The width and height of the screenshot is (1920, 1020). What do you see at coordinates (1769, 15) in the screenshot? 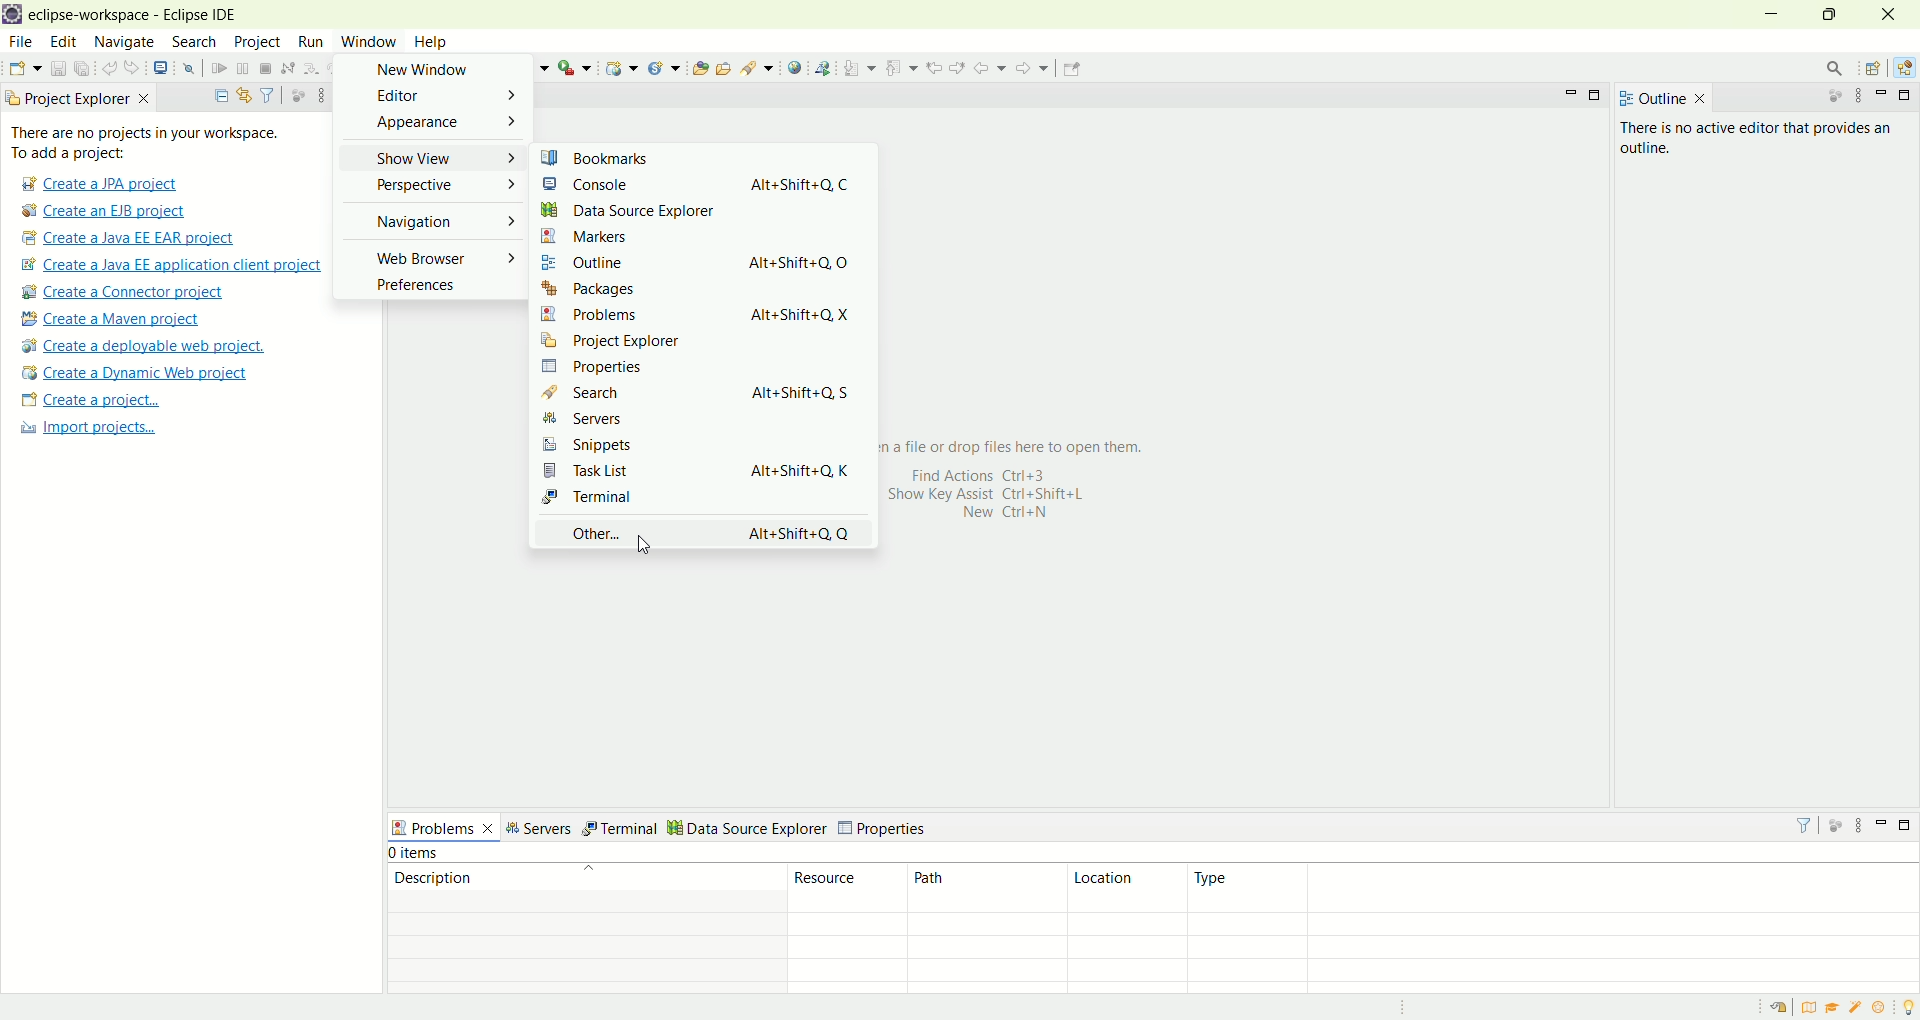
I see `minimize` at bounding box center [1769, 15].